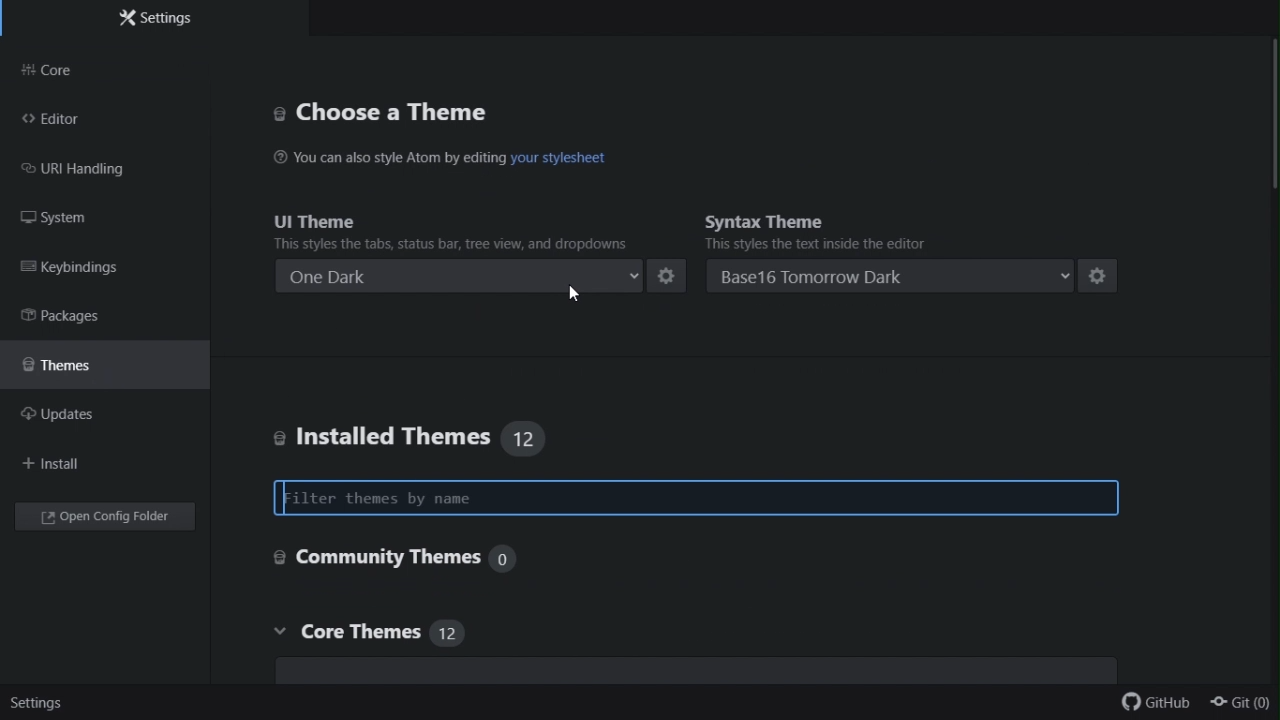 This screenshot has height=720, width=1280. What do you see at coordinates (1241, 705) in the screenshot?
I see `git(0)` at bounding box center [1241, 705].